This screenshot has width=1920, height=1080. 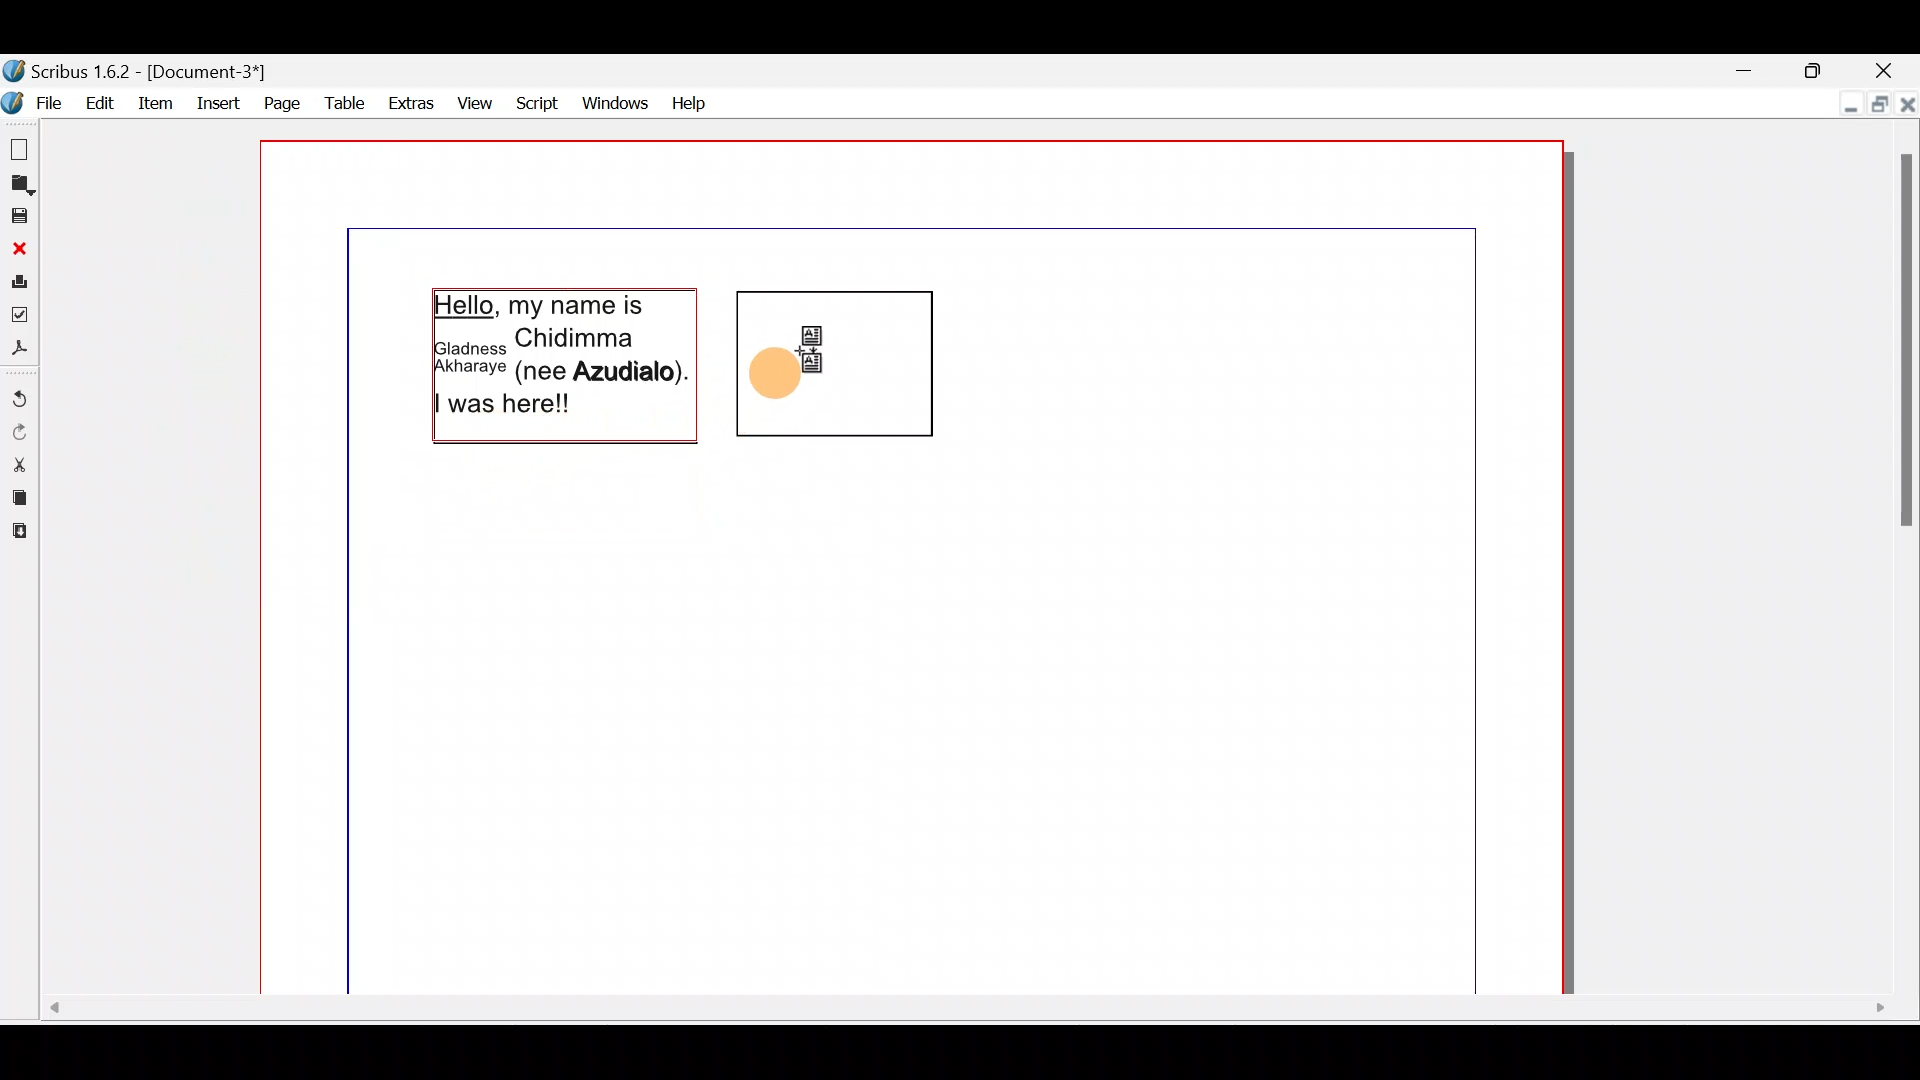 What do you see at coordinates (157, 103) in the screenshot?
I see `item` at bounding box center [157, 103].